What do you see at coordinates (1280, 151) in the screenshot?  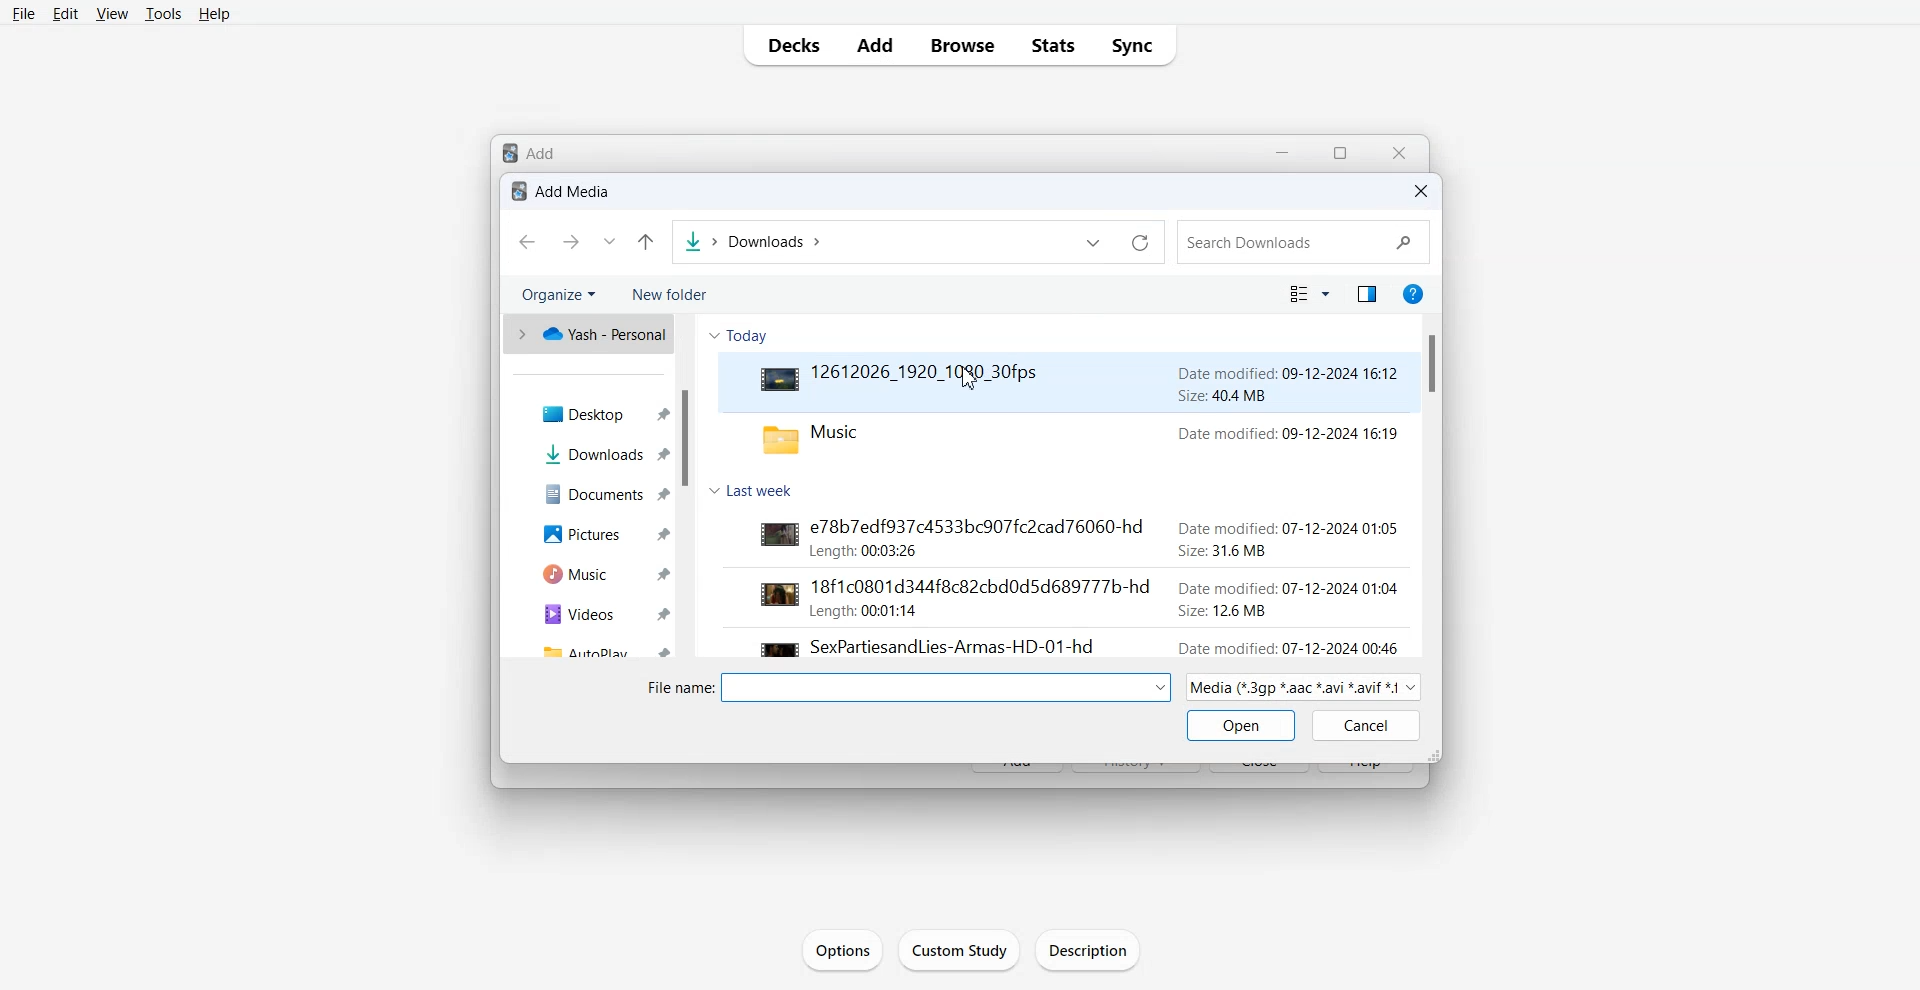 I see `Minimize` at bounding box center [1280, 151].